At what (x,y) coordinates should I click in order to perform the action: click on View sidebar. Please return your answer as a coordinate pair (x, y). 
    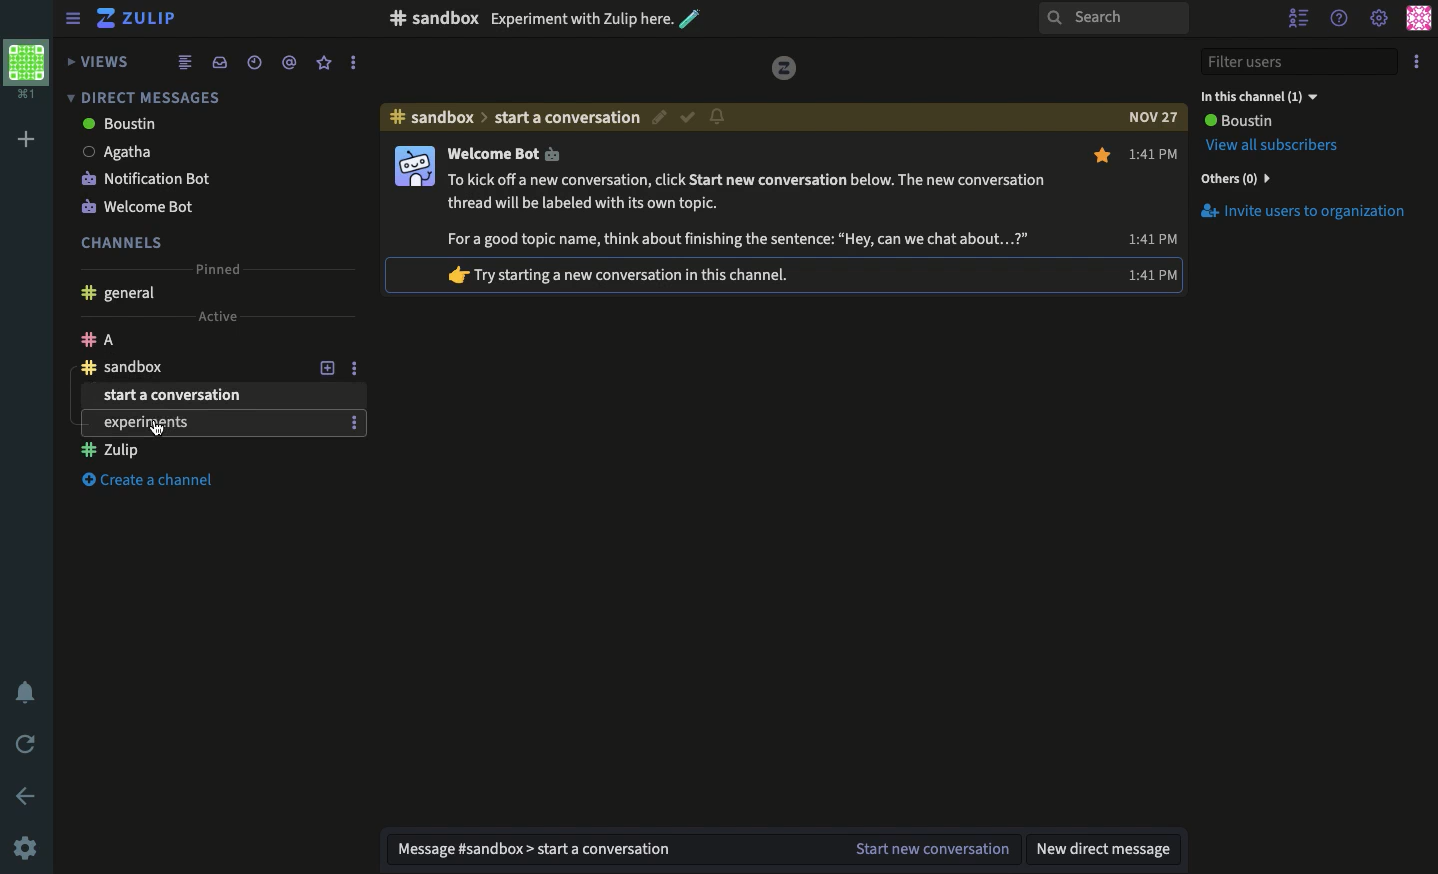
    Looking at the image, I should click on (74, 21).